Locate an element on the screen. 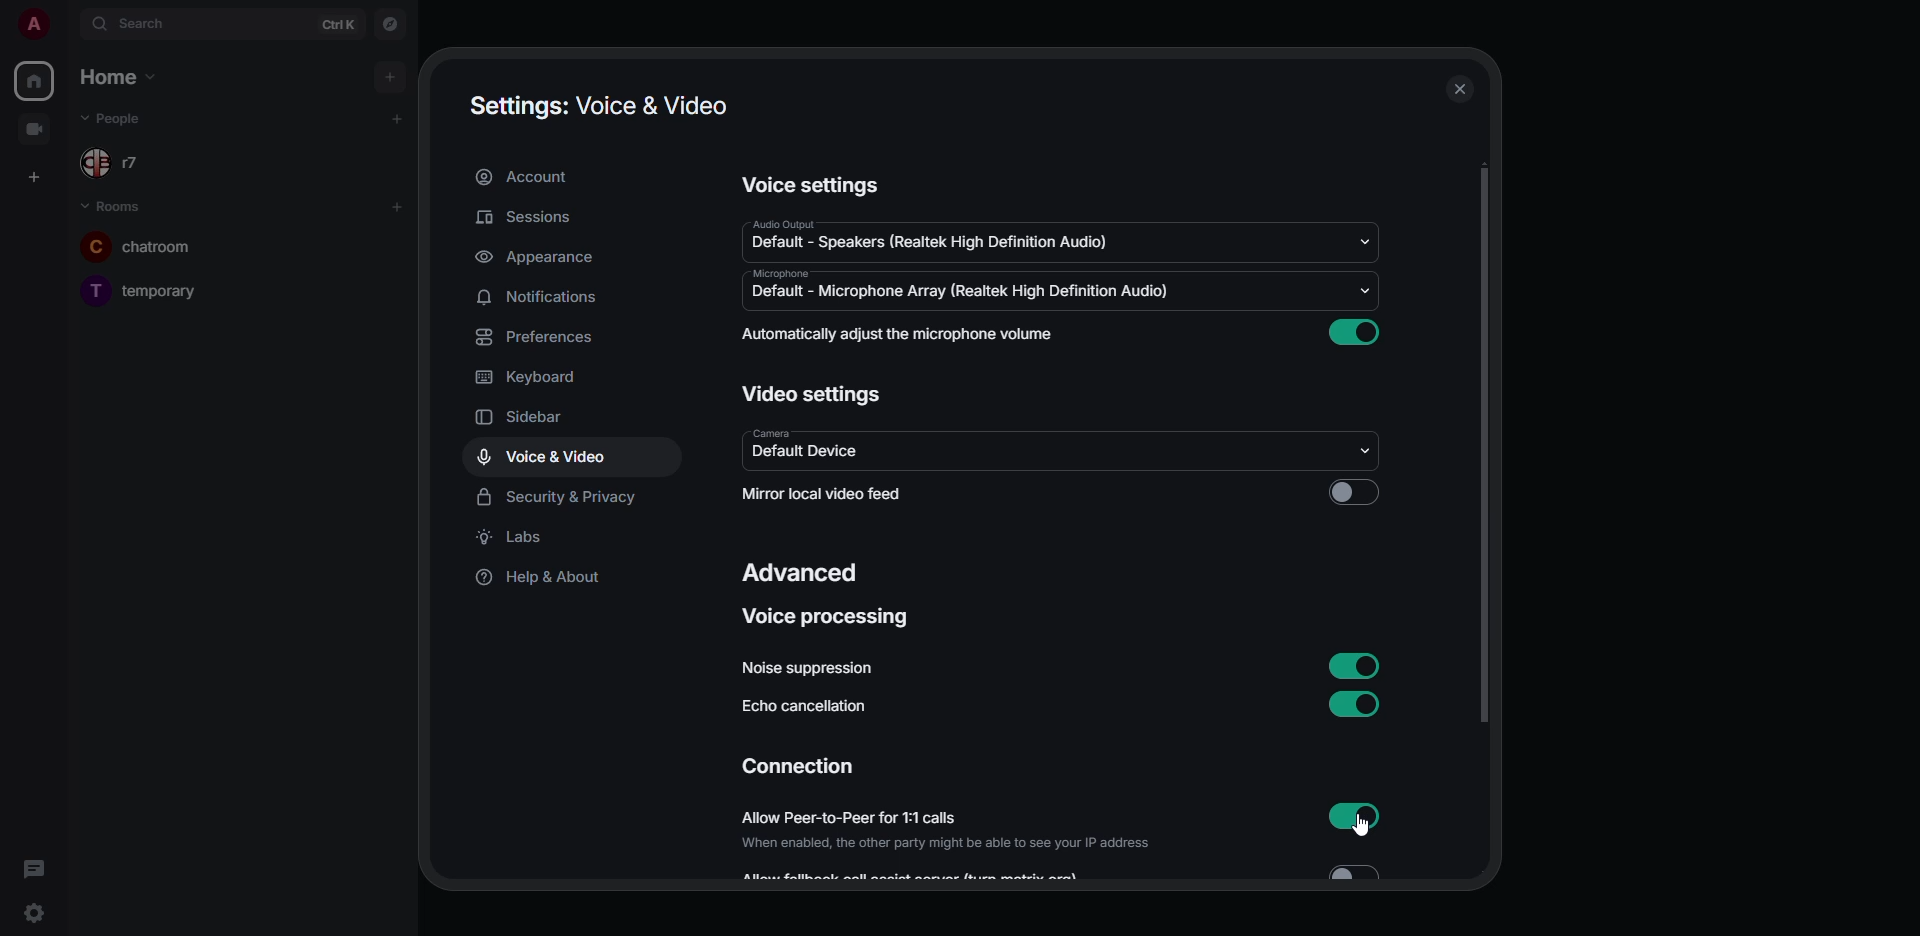 This screenshot has width=1920, height=936. drop down is located at coordinates (1371, 449).